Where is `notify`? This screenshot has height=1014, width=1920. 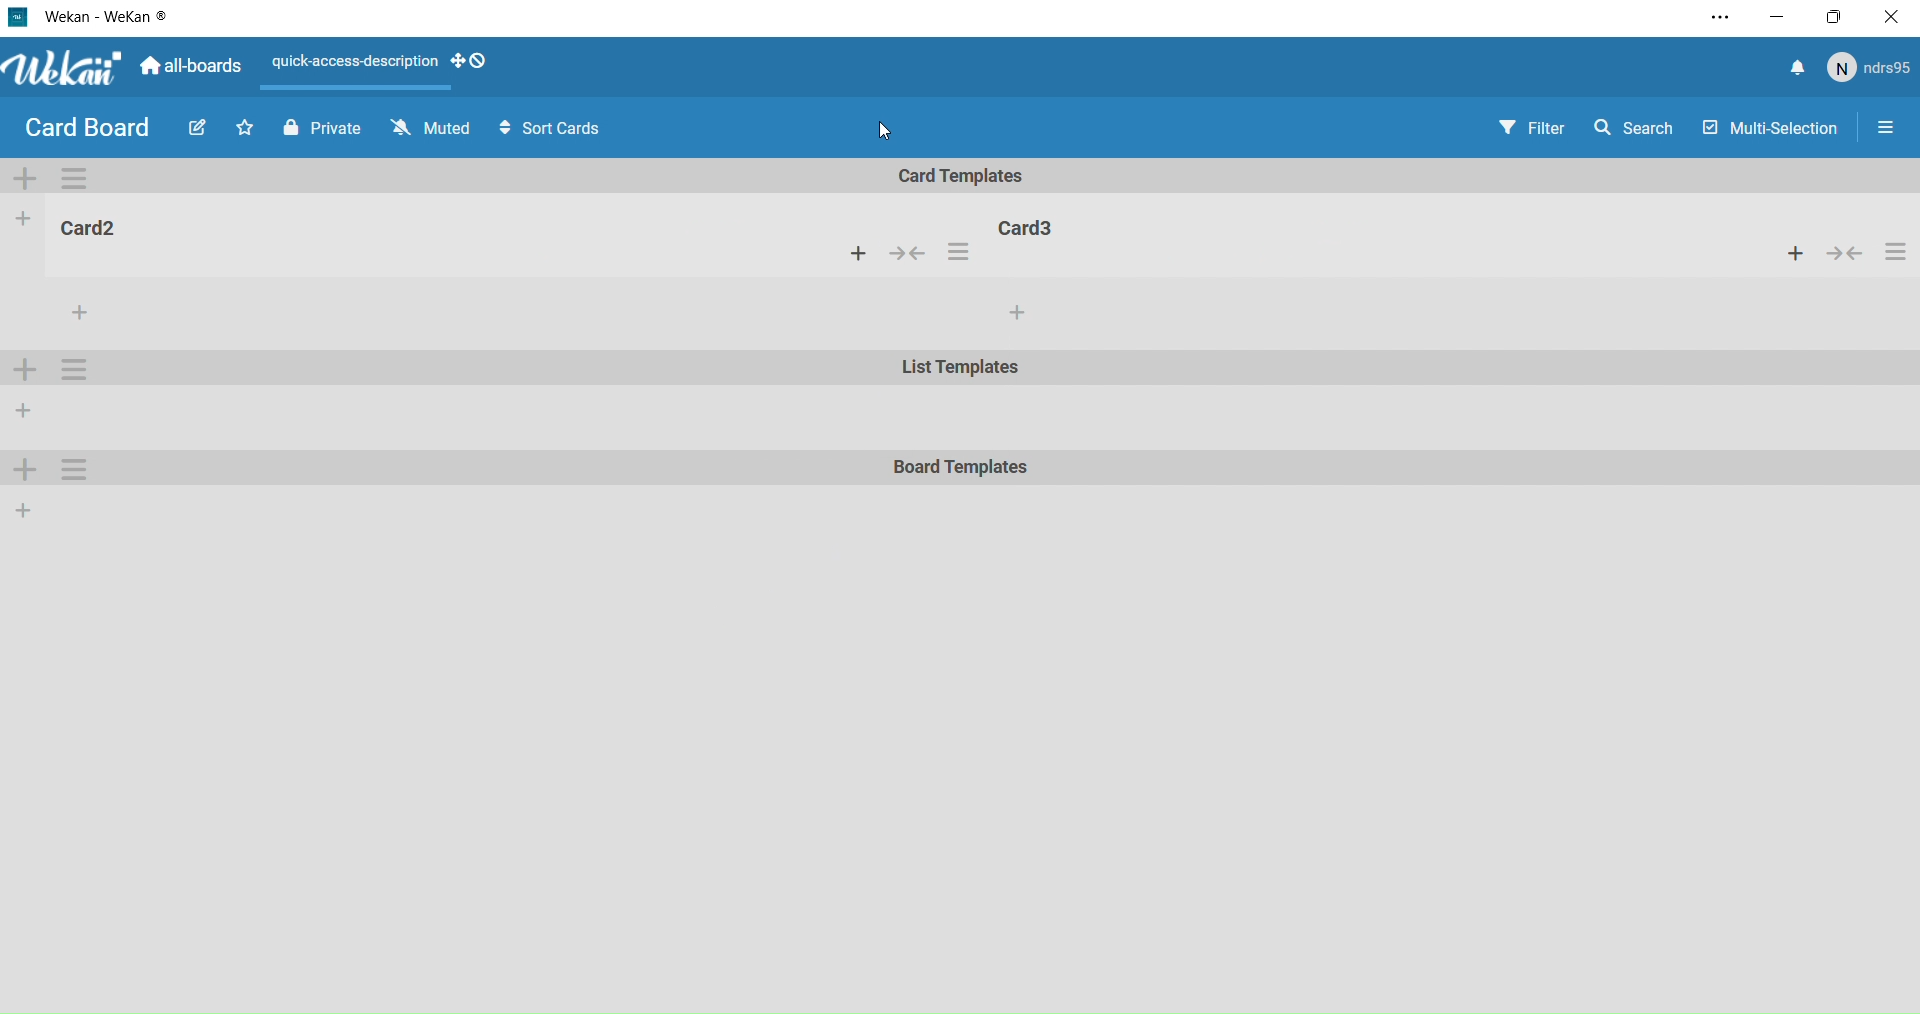 notify is located at coordinates (1795, 70).